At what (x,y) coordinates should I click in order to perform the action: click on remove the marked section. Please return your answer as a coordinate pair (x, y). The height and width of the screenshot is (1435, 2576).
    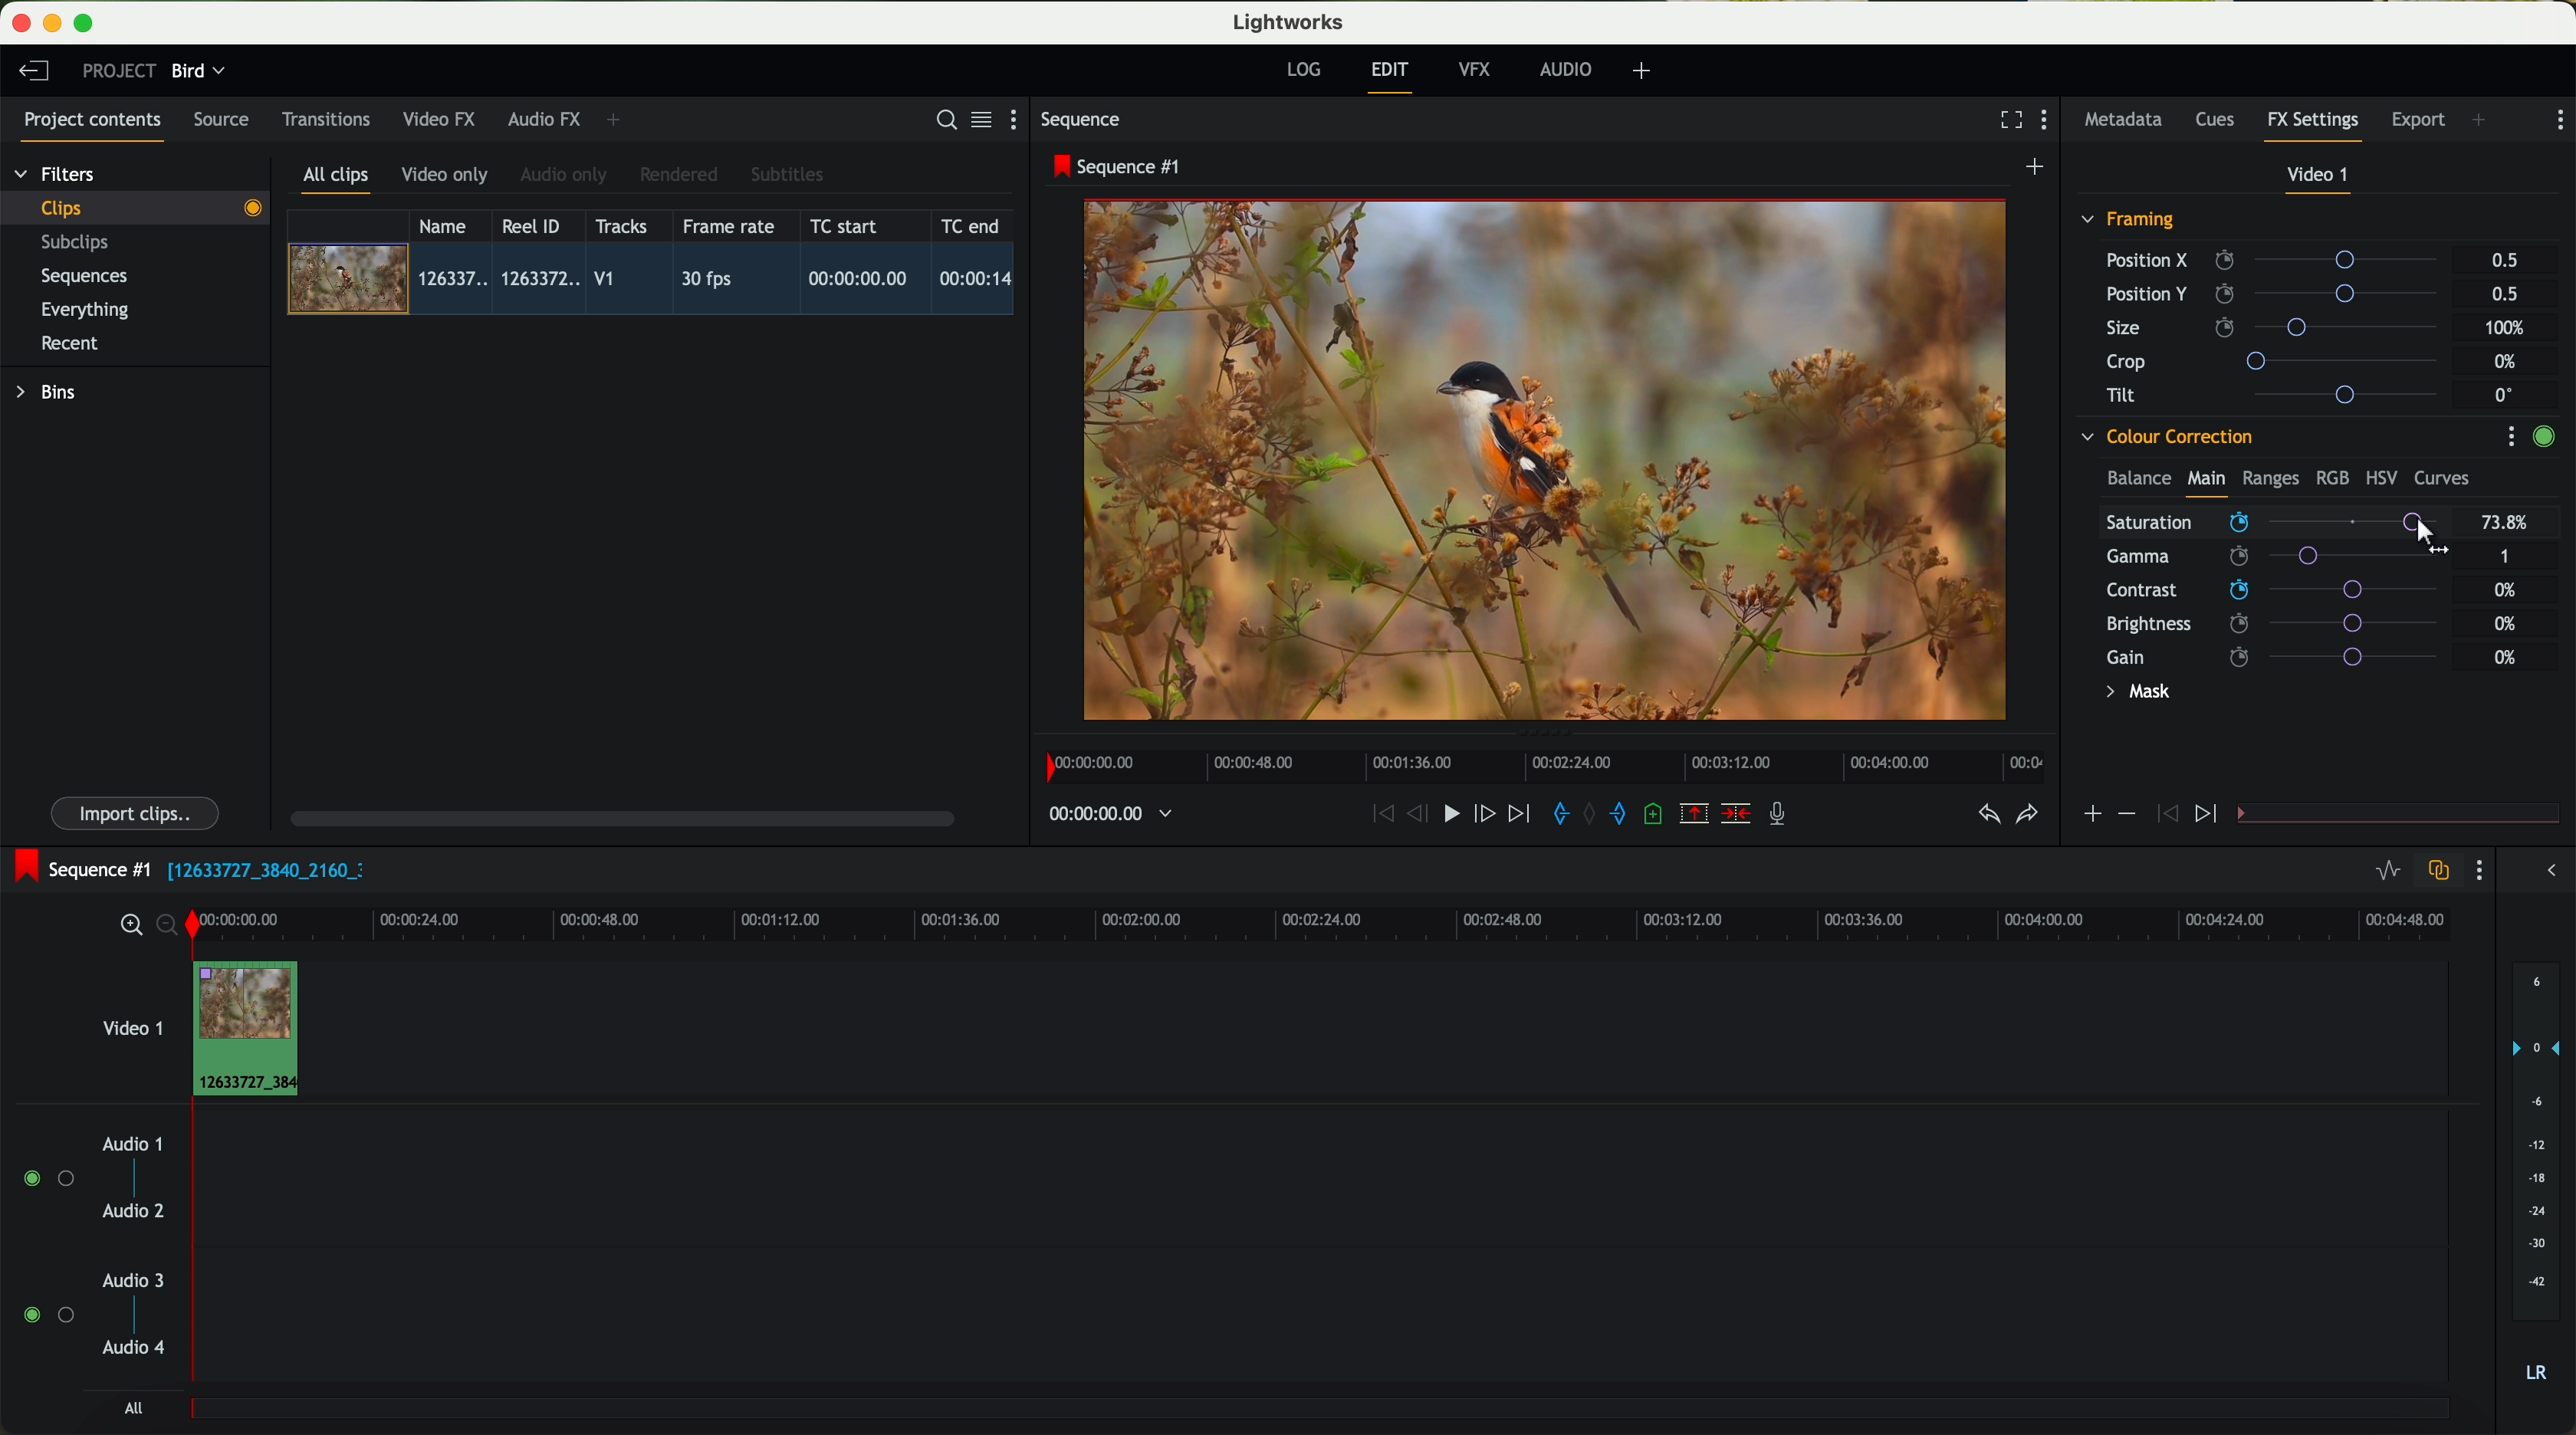
    Looking at the image, I should click on (1696, 814).